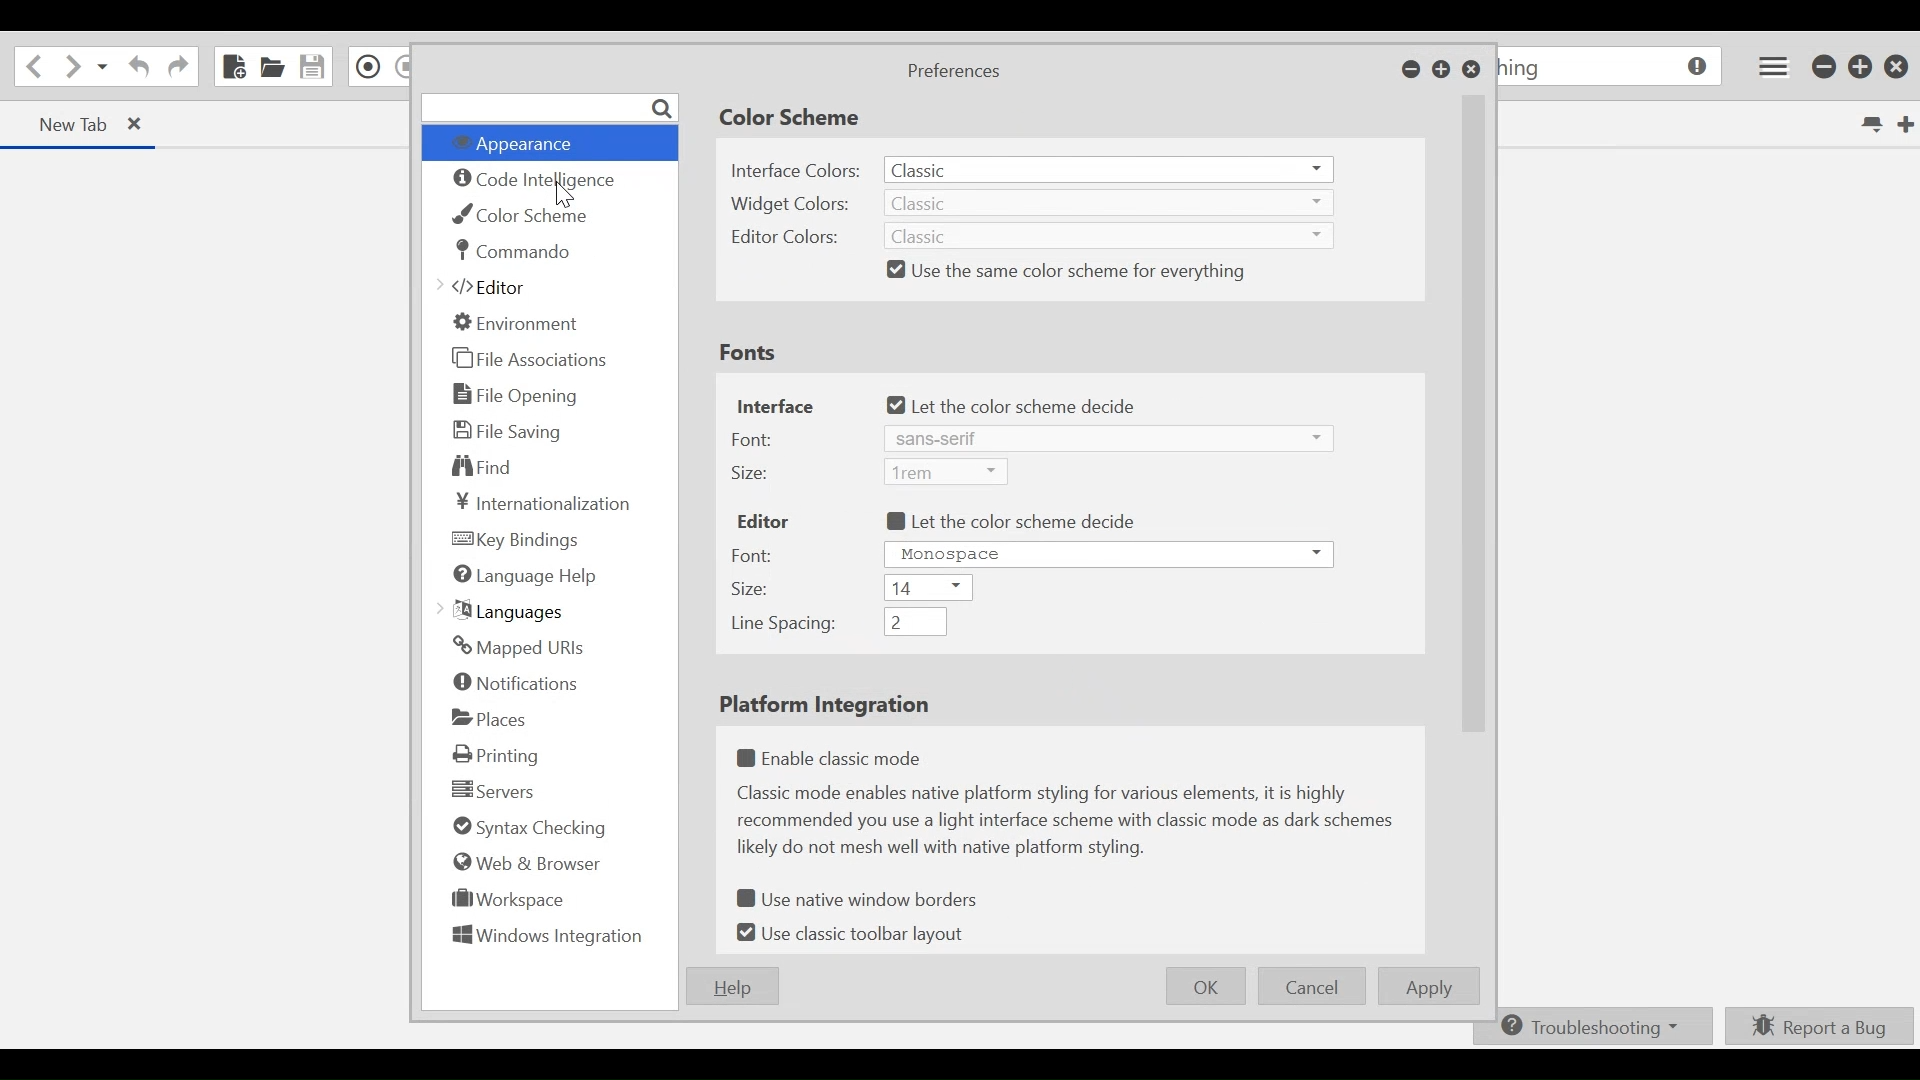 Image resolution: width=1920 pixels, height=1080 pixels. I want to click on  Use native window borders, so click(868, 901).